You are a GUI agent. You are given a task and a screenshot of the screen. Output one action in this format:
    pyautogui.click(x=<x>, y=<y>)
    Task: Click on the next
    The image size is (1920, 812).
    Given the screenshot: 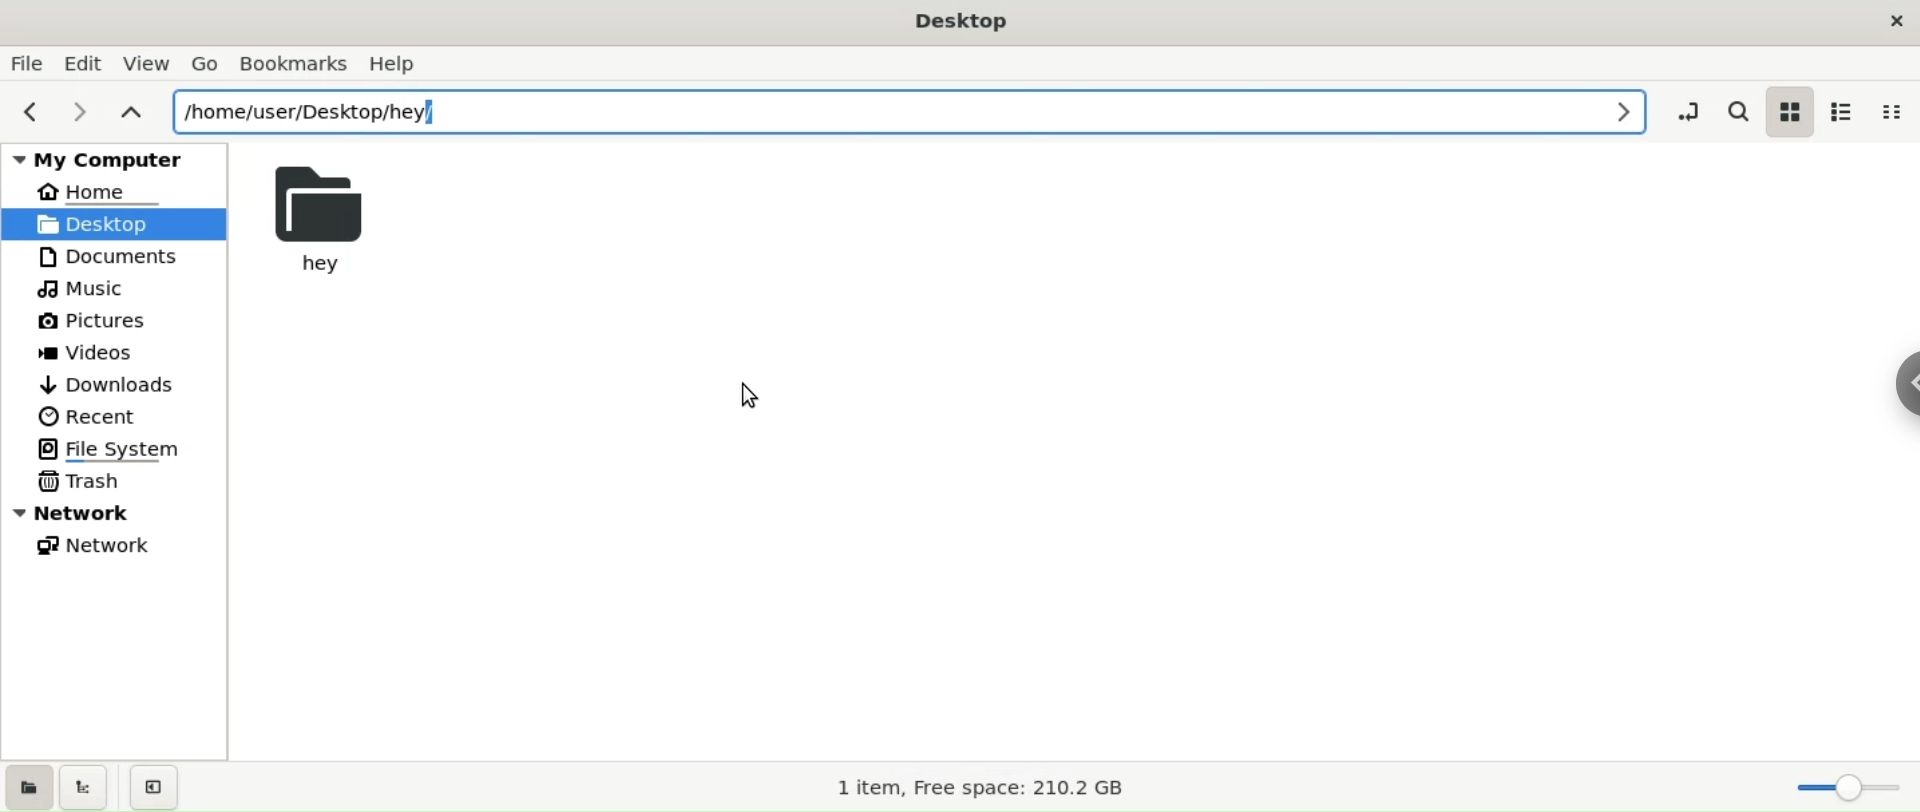 What is the action you would take?
    pyautogui.click(x=79, y=113)
    